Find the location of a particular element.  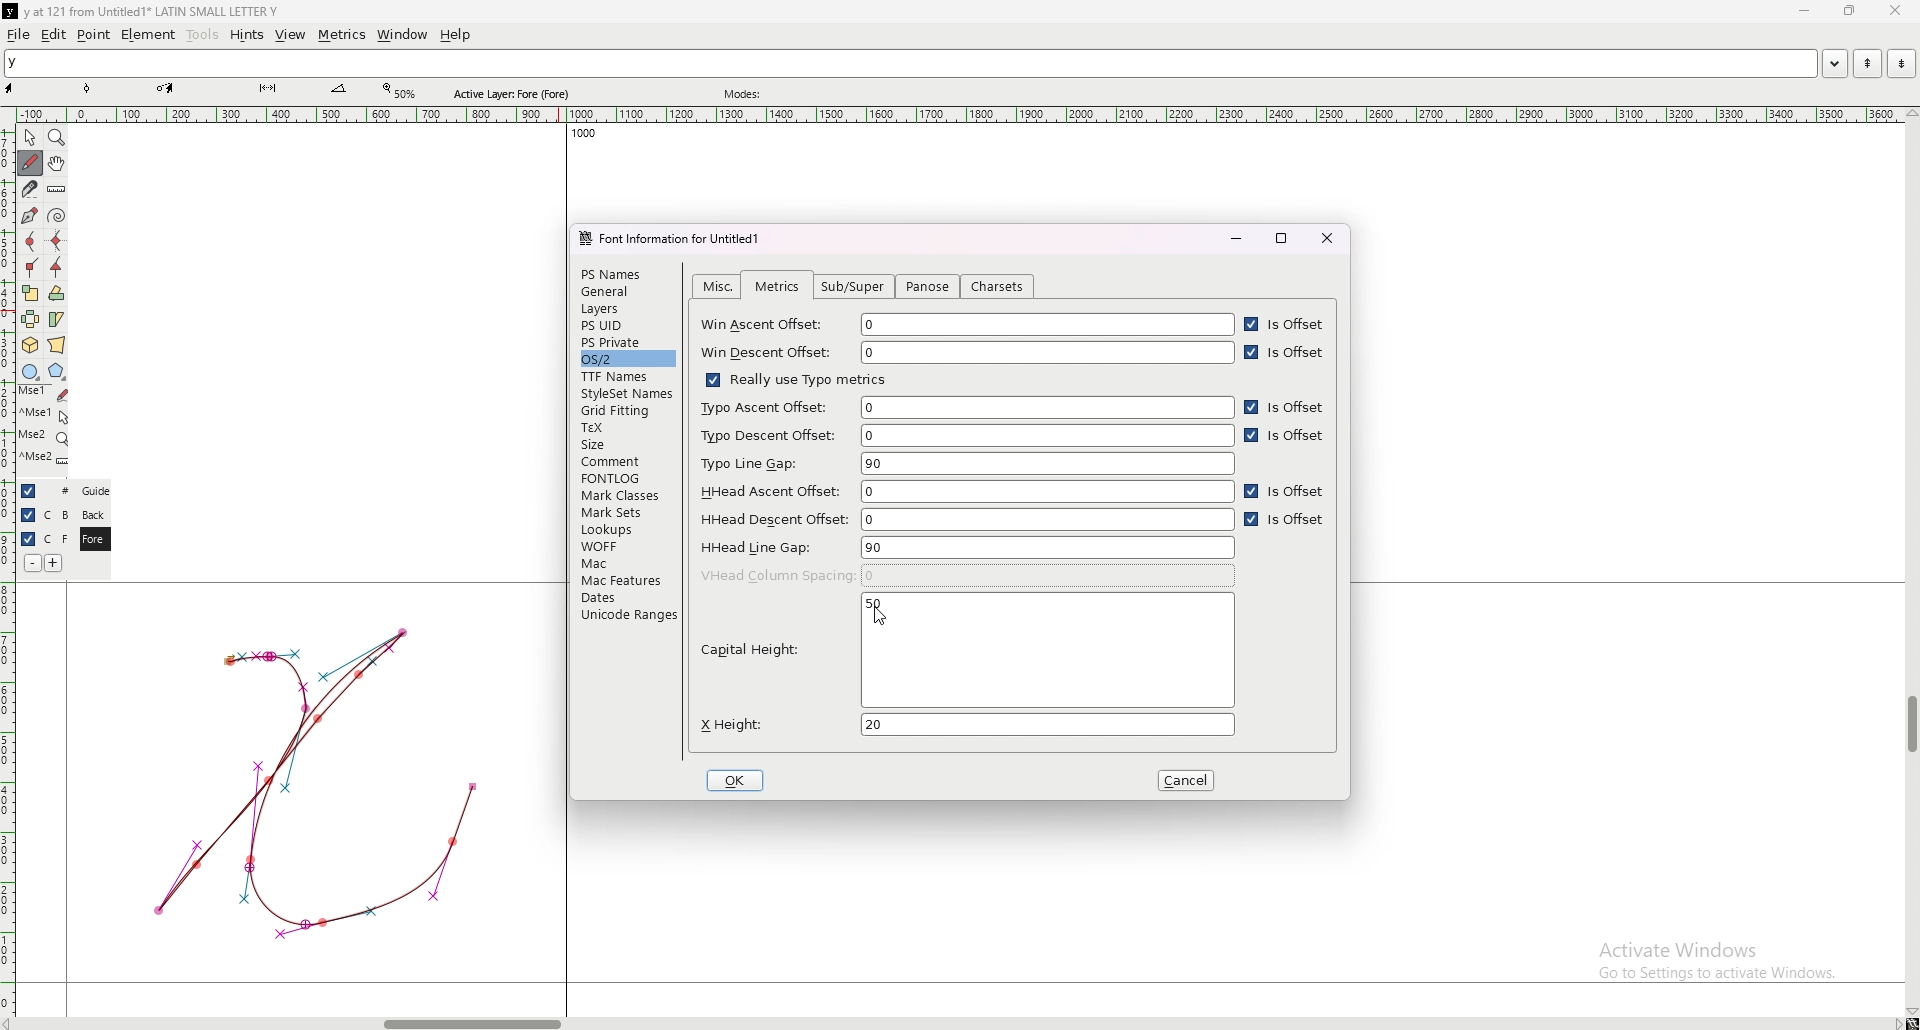

ttf frames is located at coordinates (625, 376).